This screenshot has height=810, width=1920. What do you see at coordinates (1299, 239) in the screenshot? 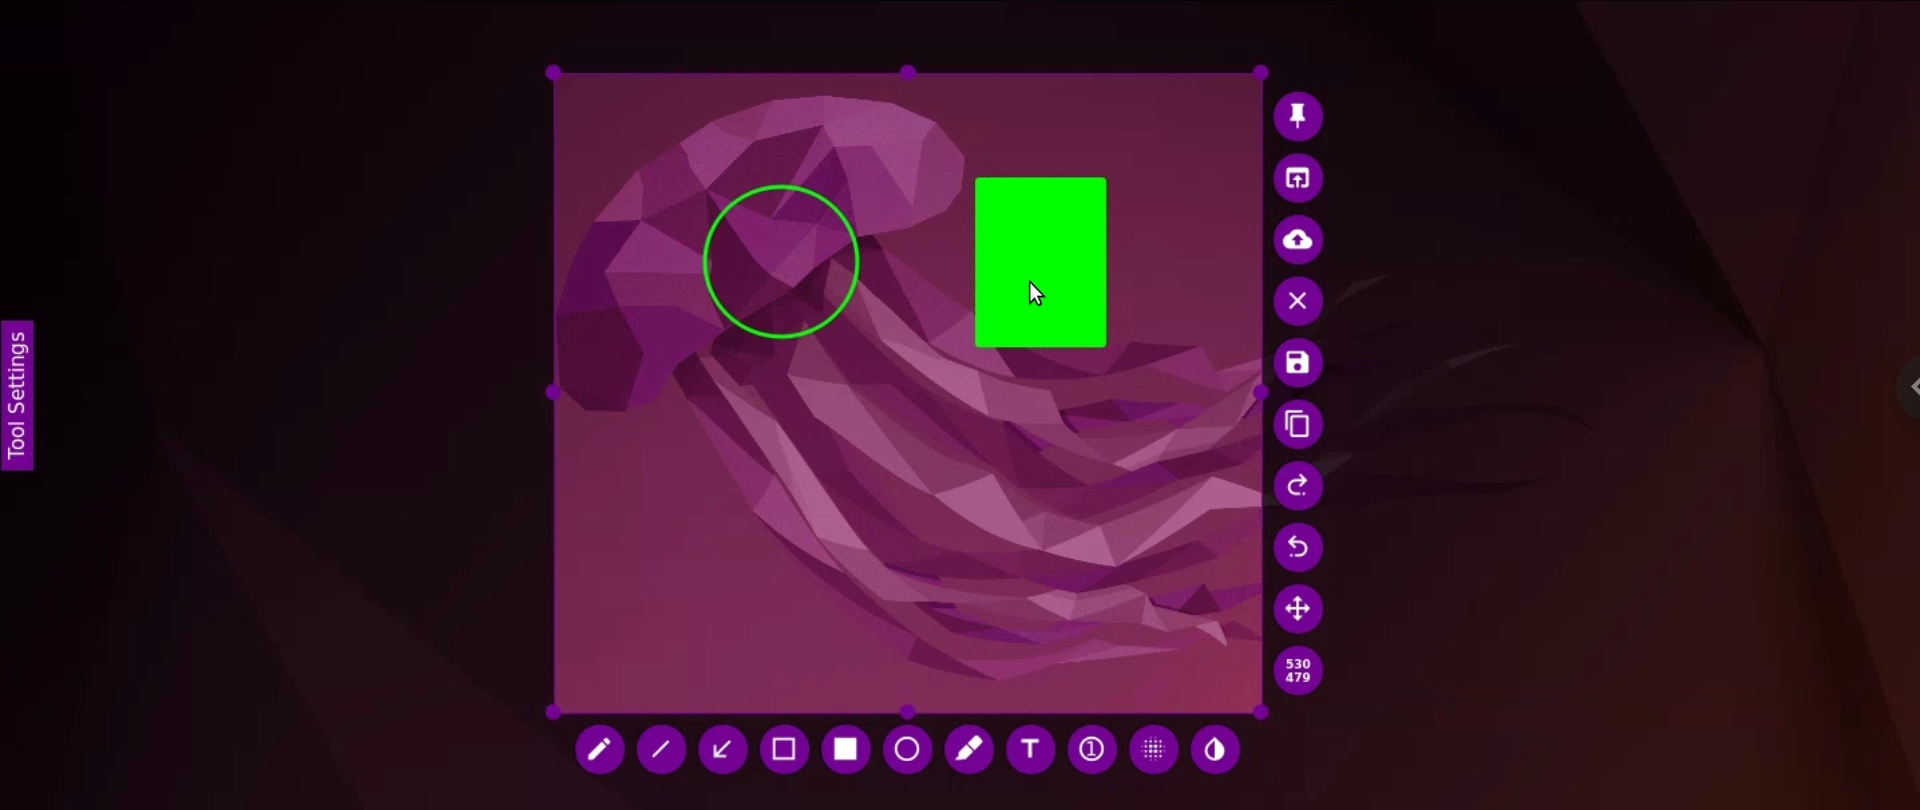
I see `upload` at bounding box center [1299, 239].